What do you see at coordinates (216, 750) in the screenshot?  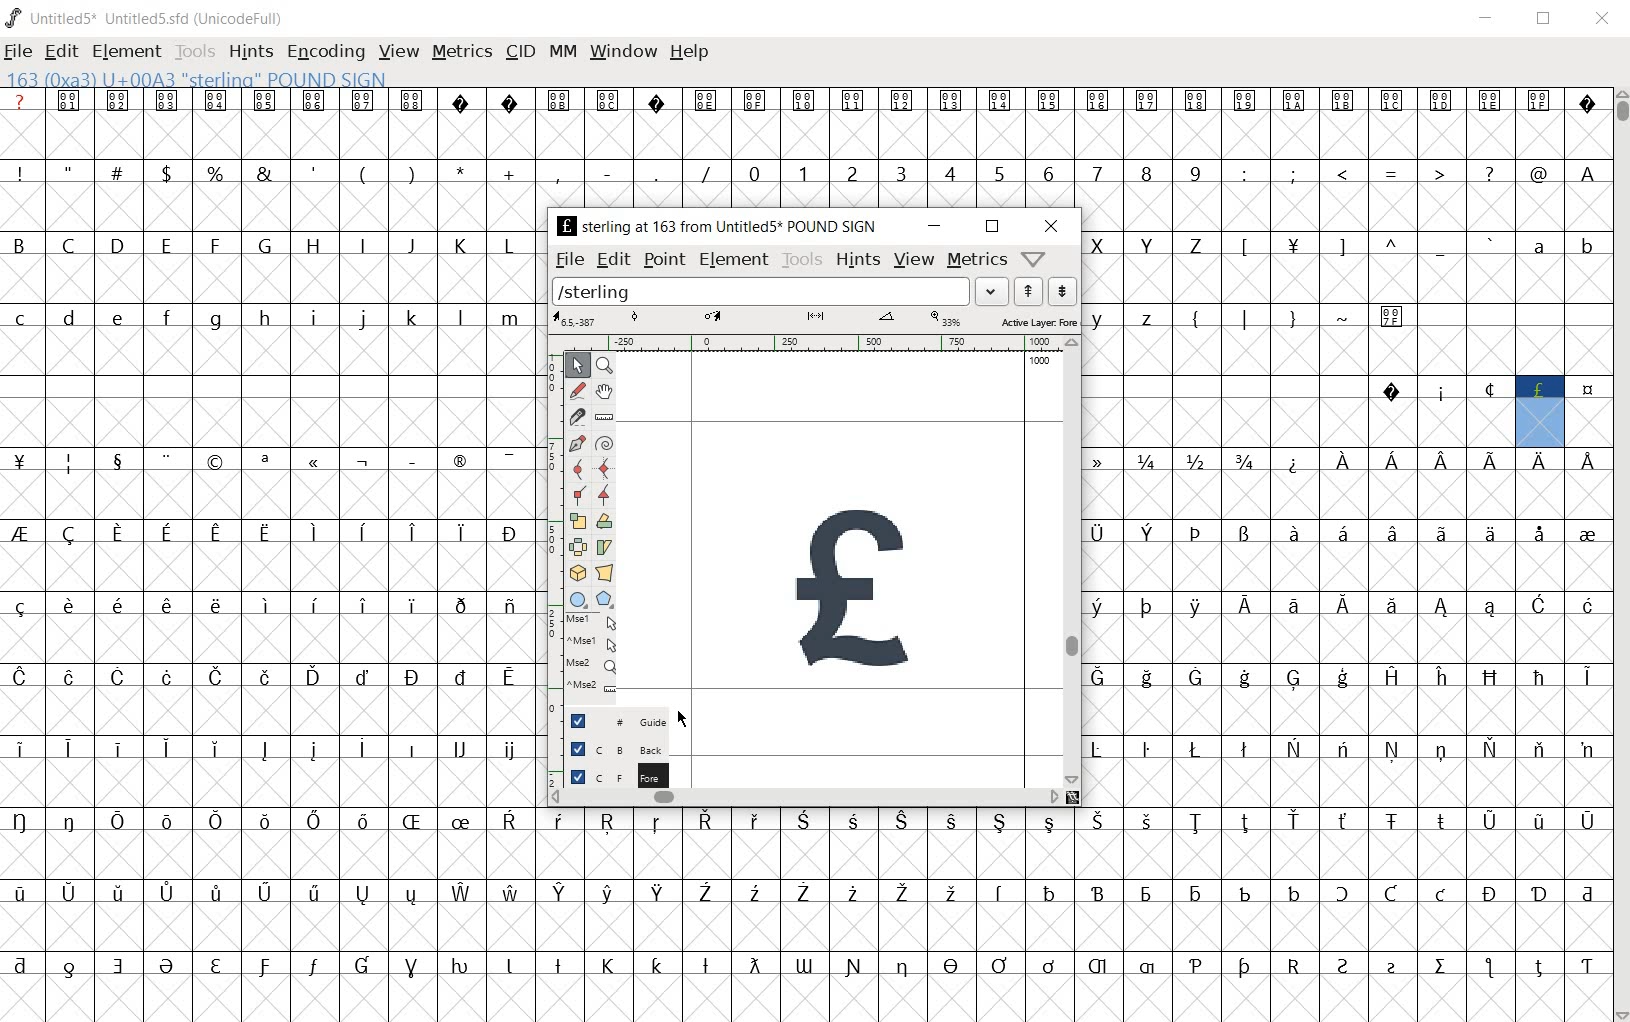 I see `Symbol` at bounding box center [216, 750].